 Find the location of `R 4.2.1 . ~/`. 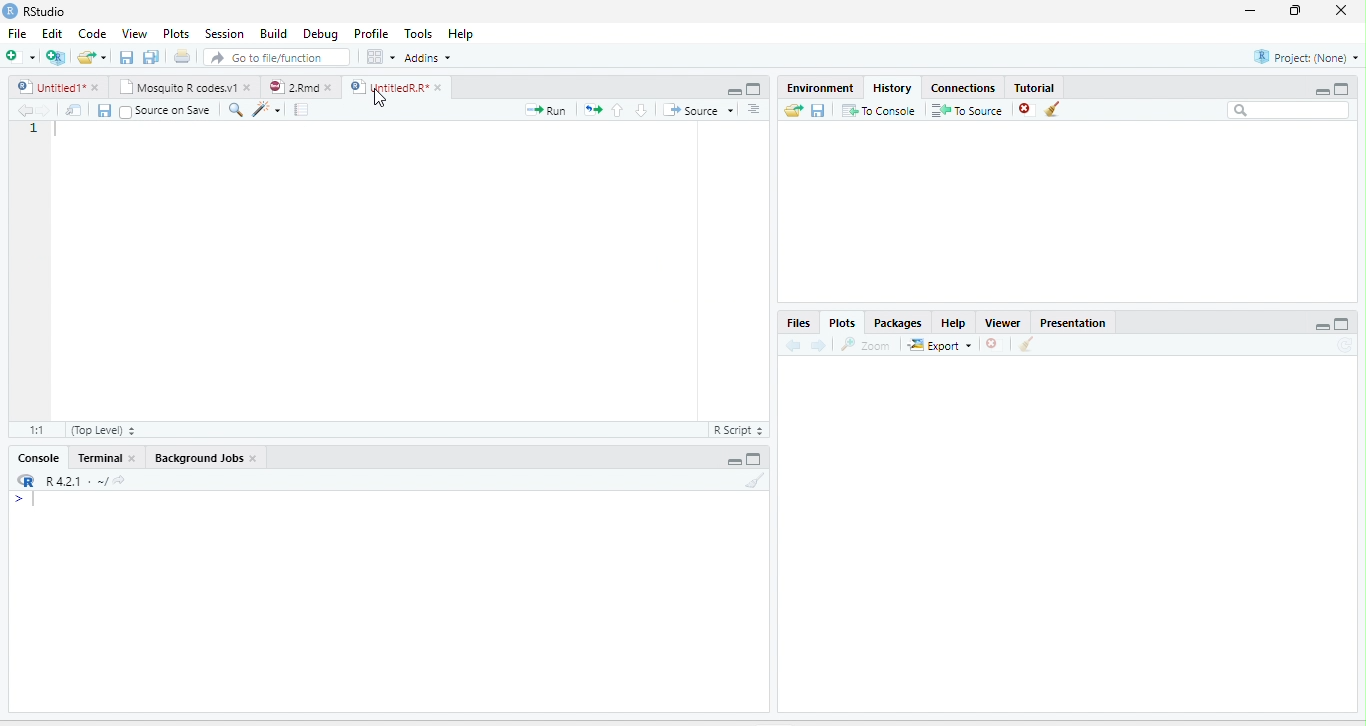

R 4.2.1 . ~/ is located at coordinates (76, 479).